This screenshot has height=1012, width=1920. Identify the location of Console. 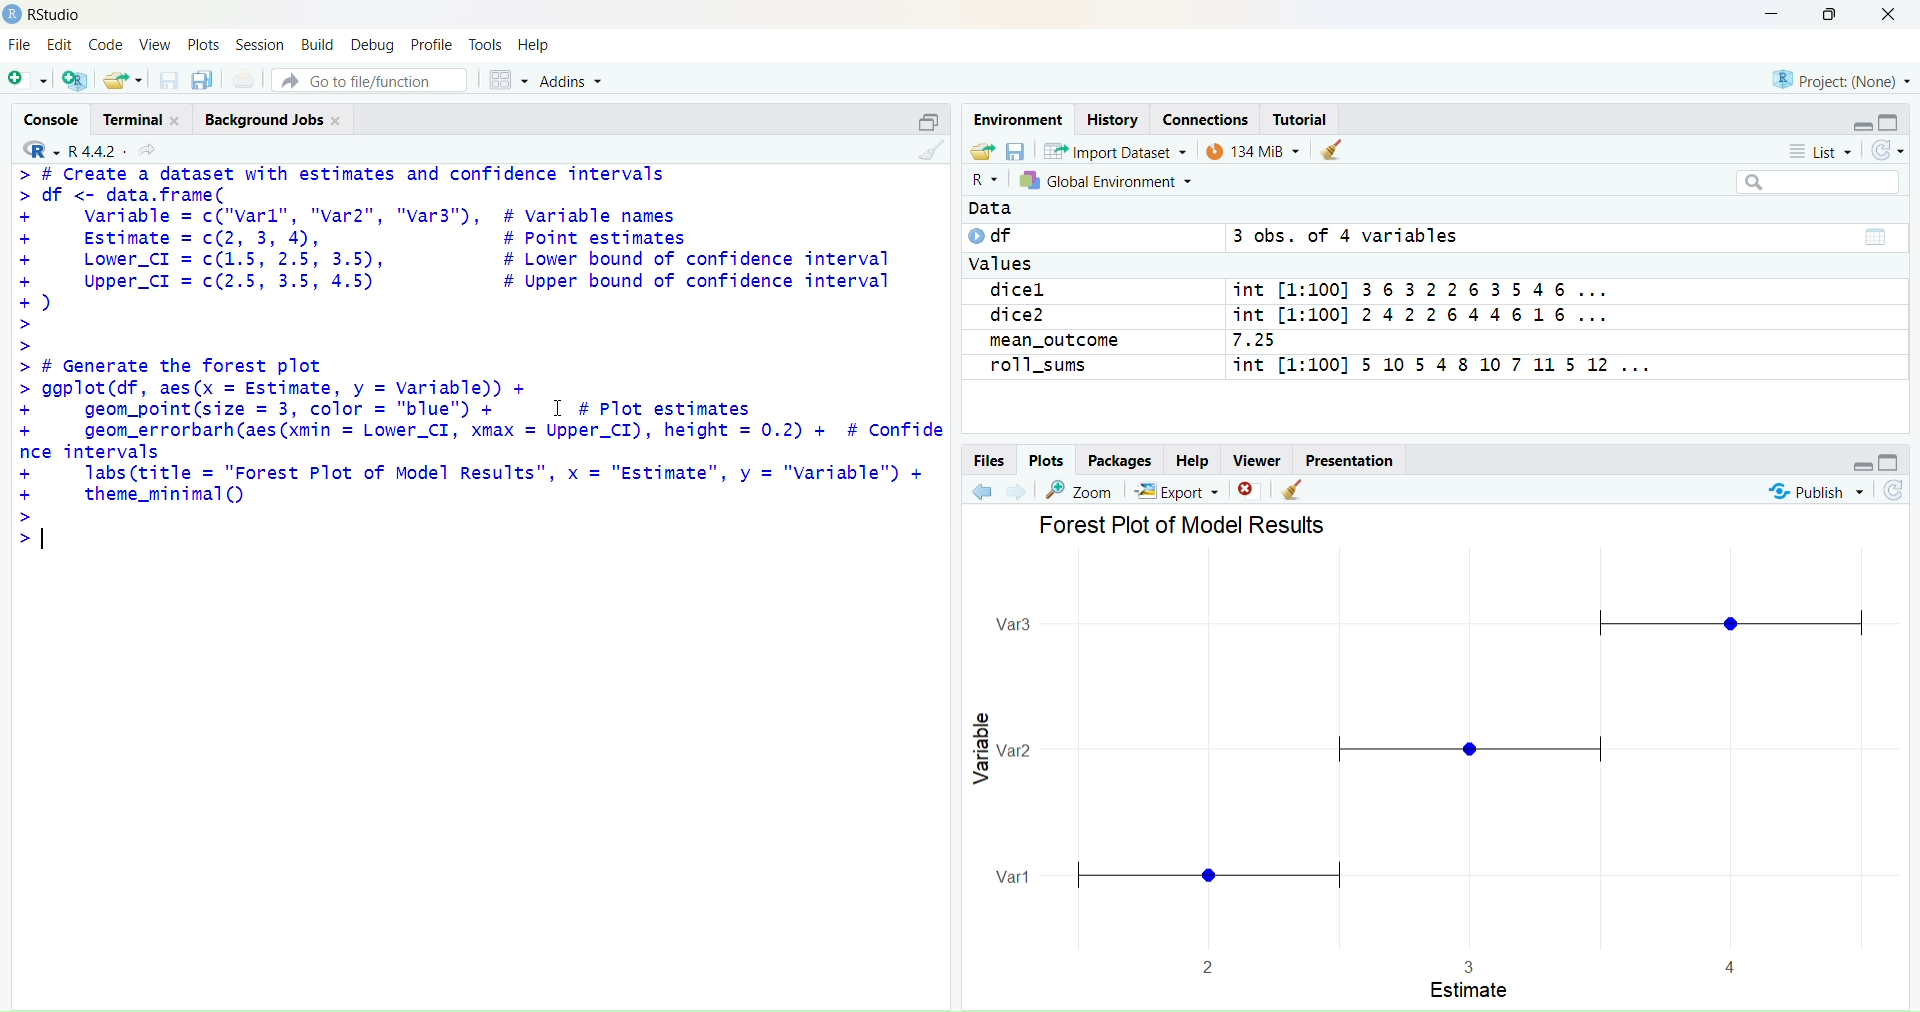
(52, 118).